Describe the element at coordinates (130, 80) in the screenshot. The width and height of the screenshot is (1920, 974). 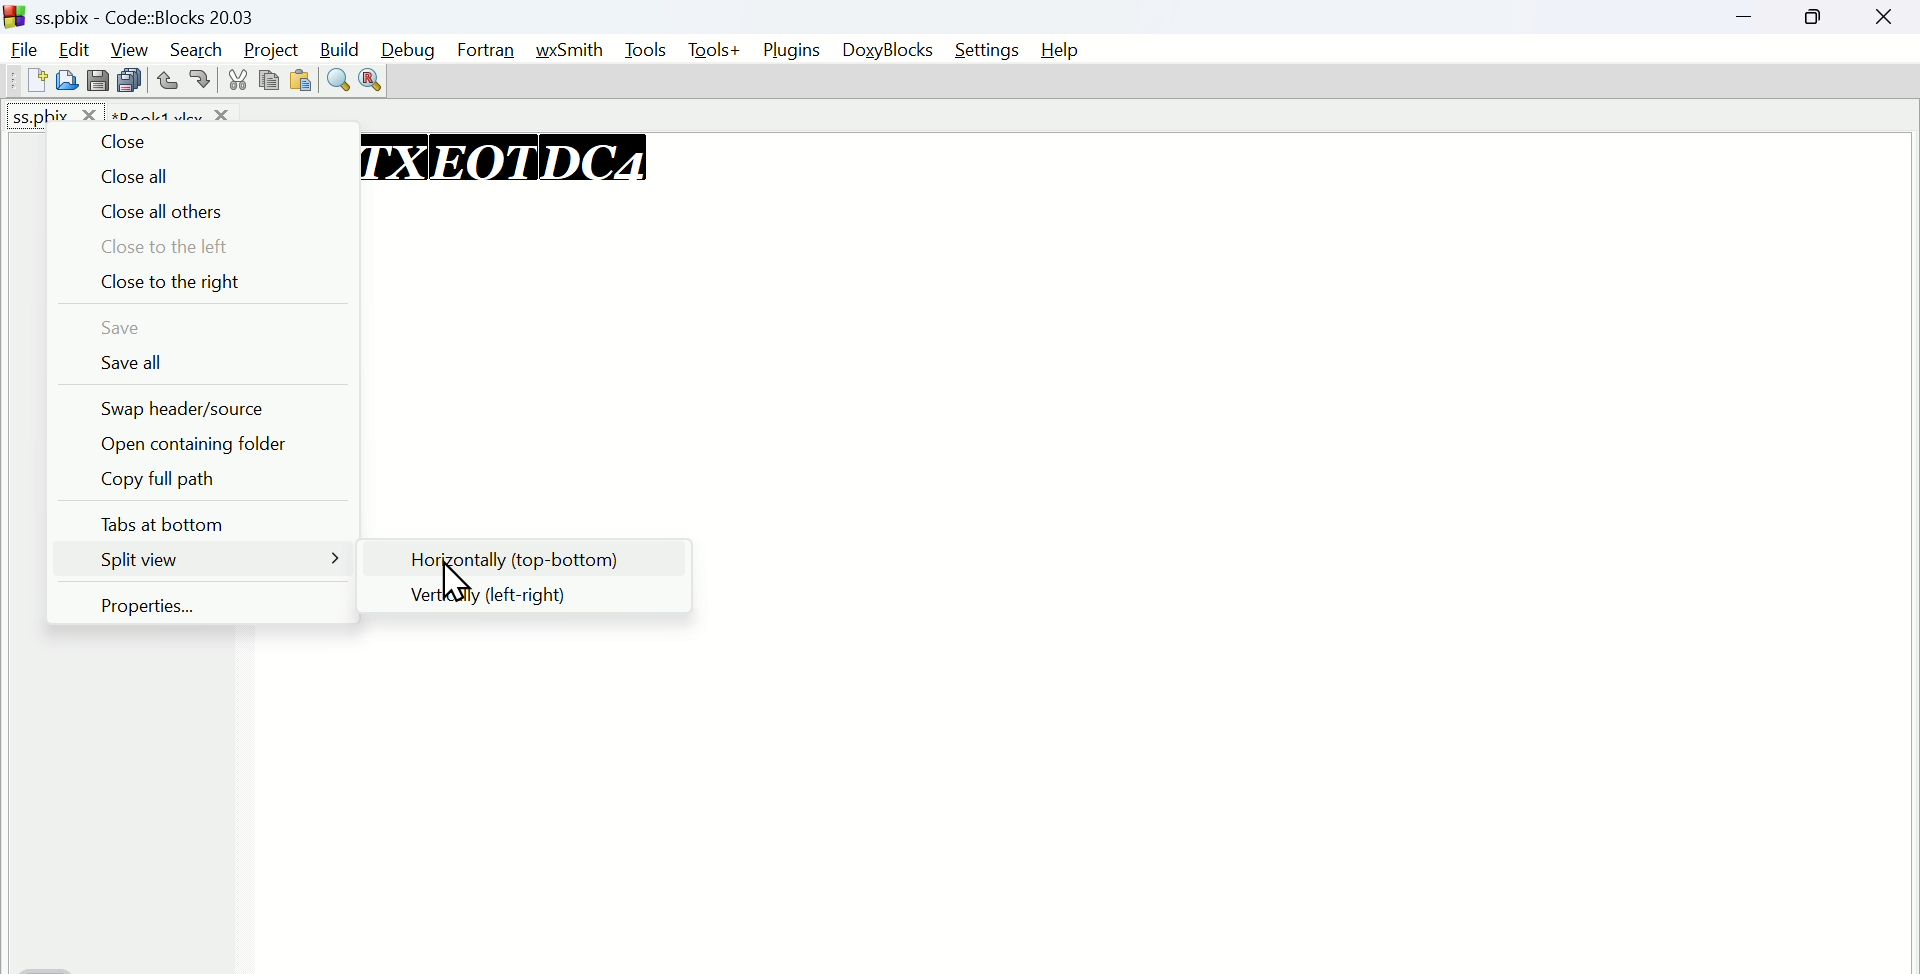
I see `Paste` at that location.